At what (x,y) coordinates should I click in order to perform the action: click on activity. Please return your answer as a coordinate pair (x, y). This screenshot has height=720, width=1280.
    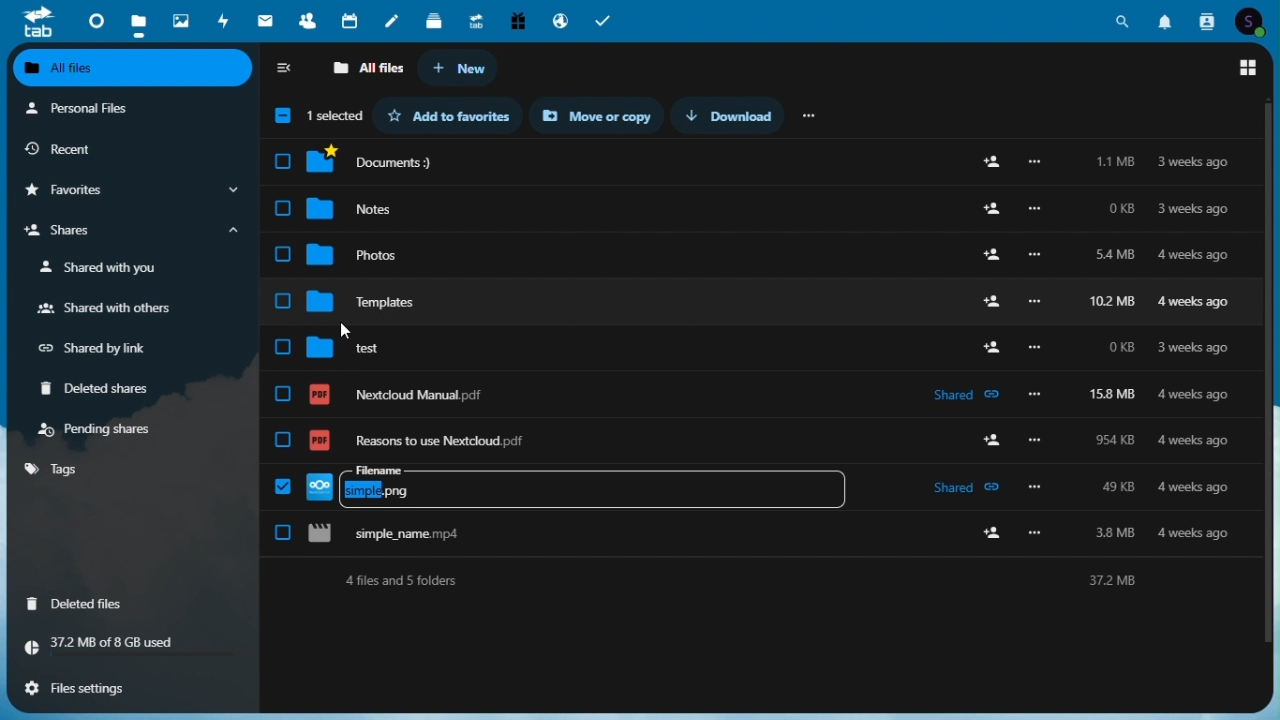
    Looking at the image, I should click on (227, 20).